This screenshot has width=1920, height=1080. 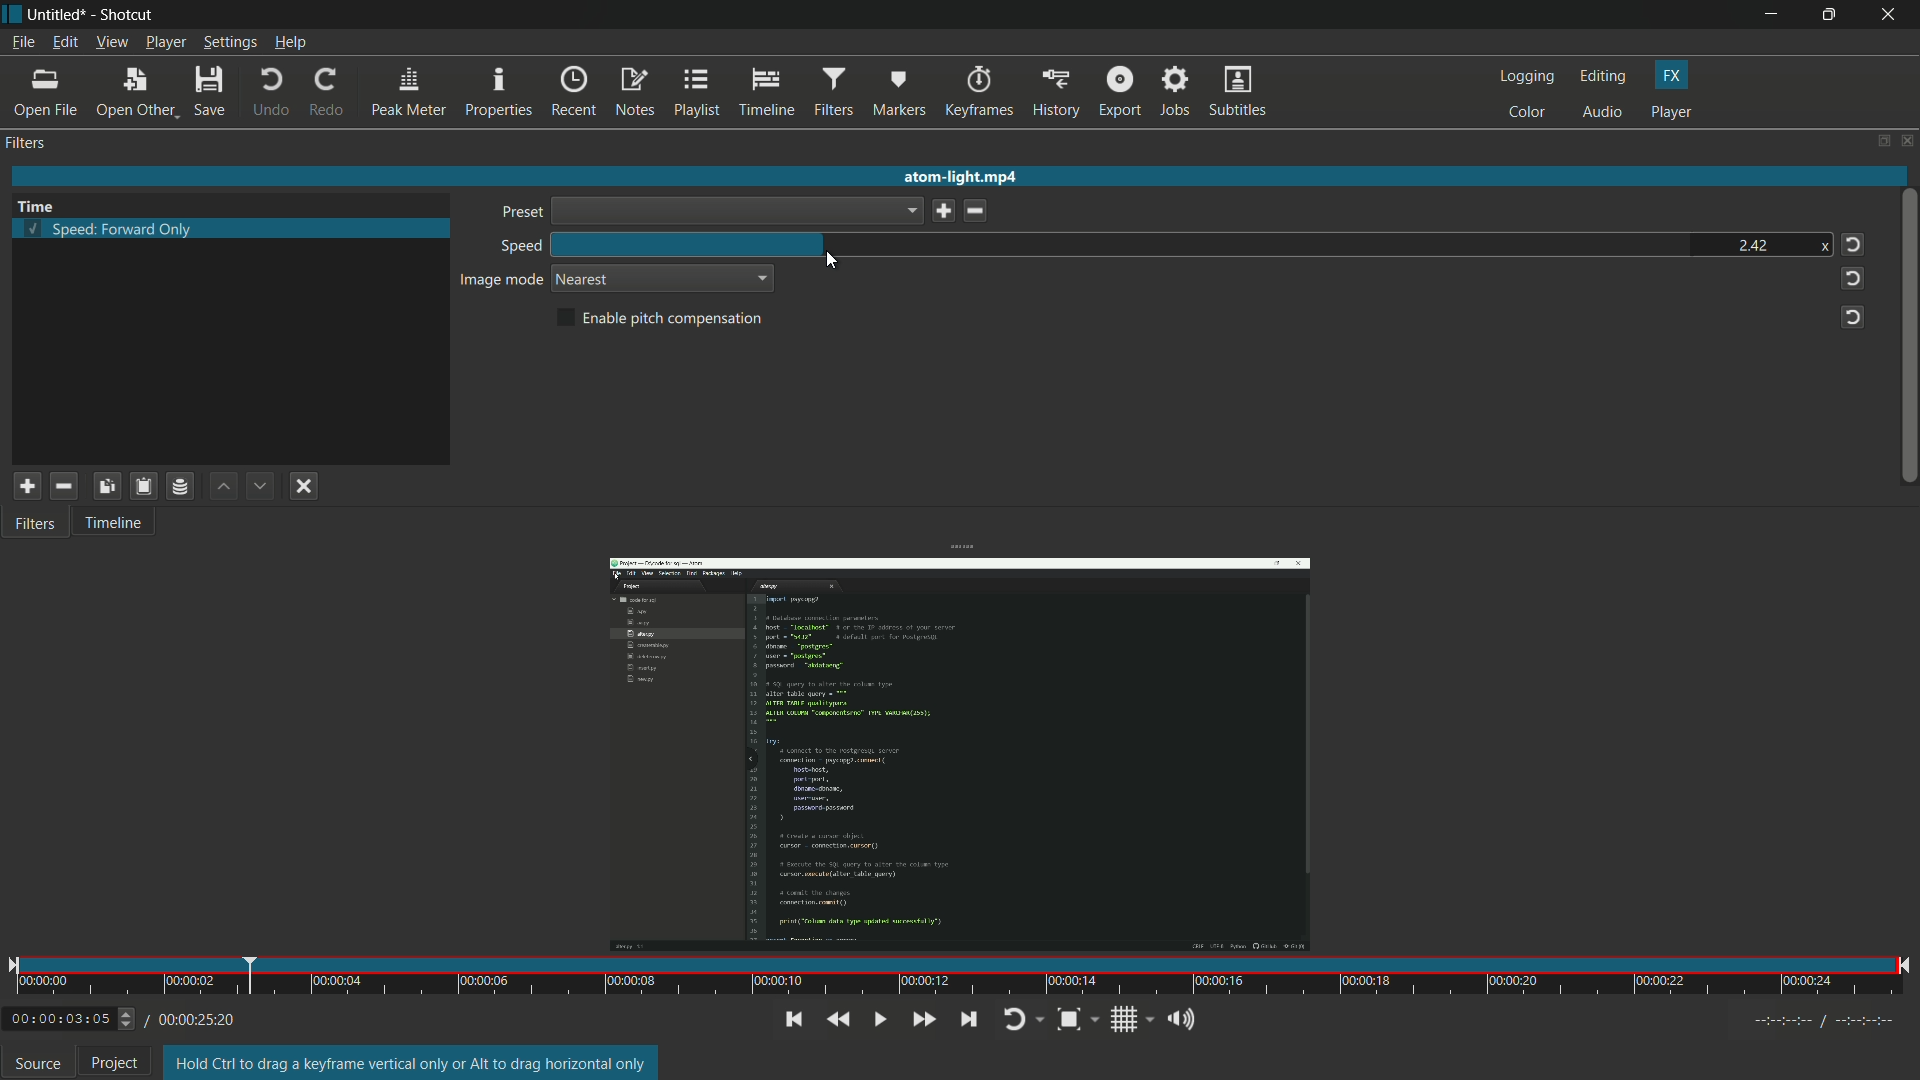 I want to click on remove selected filter, so click(x=63, y=486).